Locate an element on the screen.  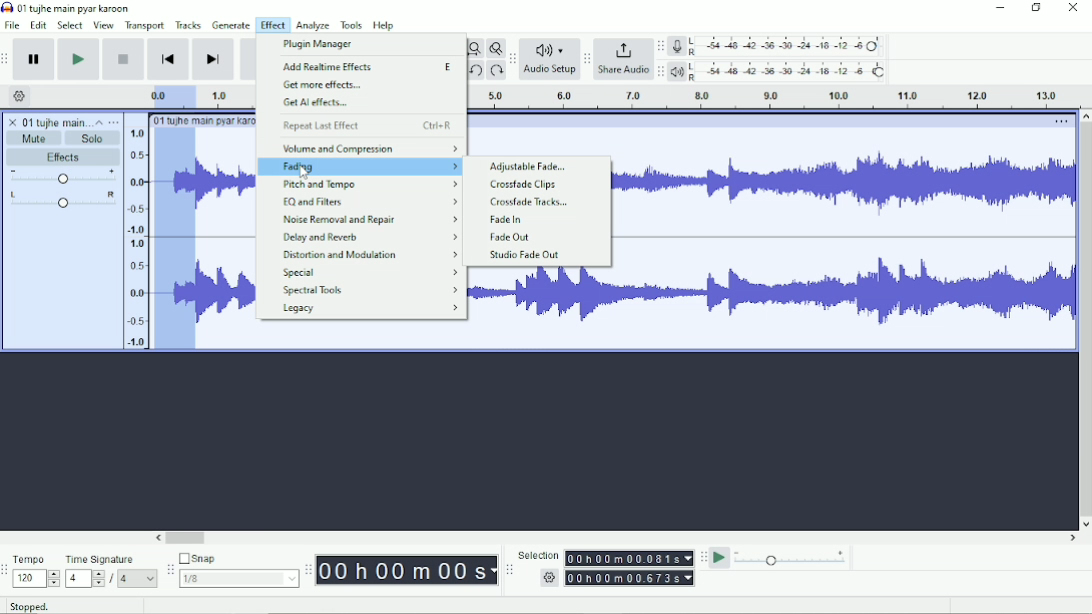
Help is located at coordinates (385, 26).